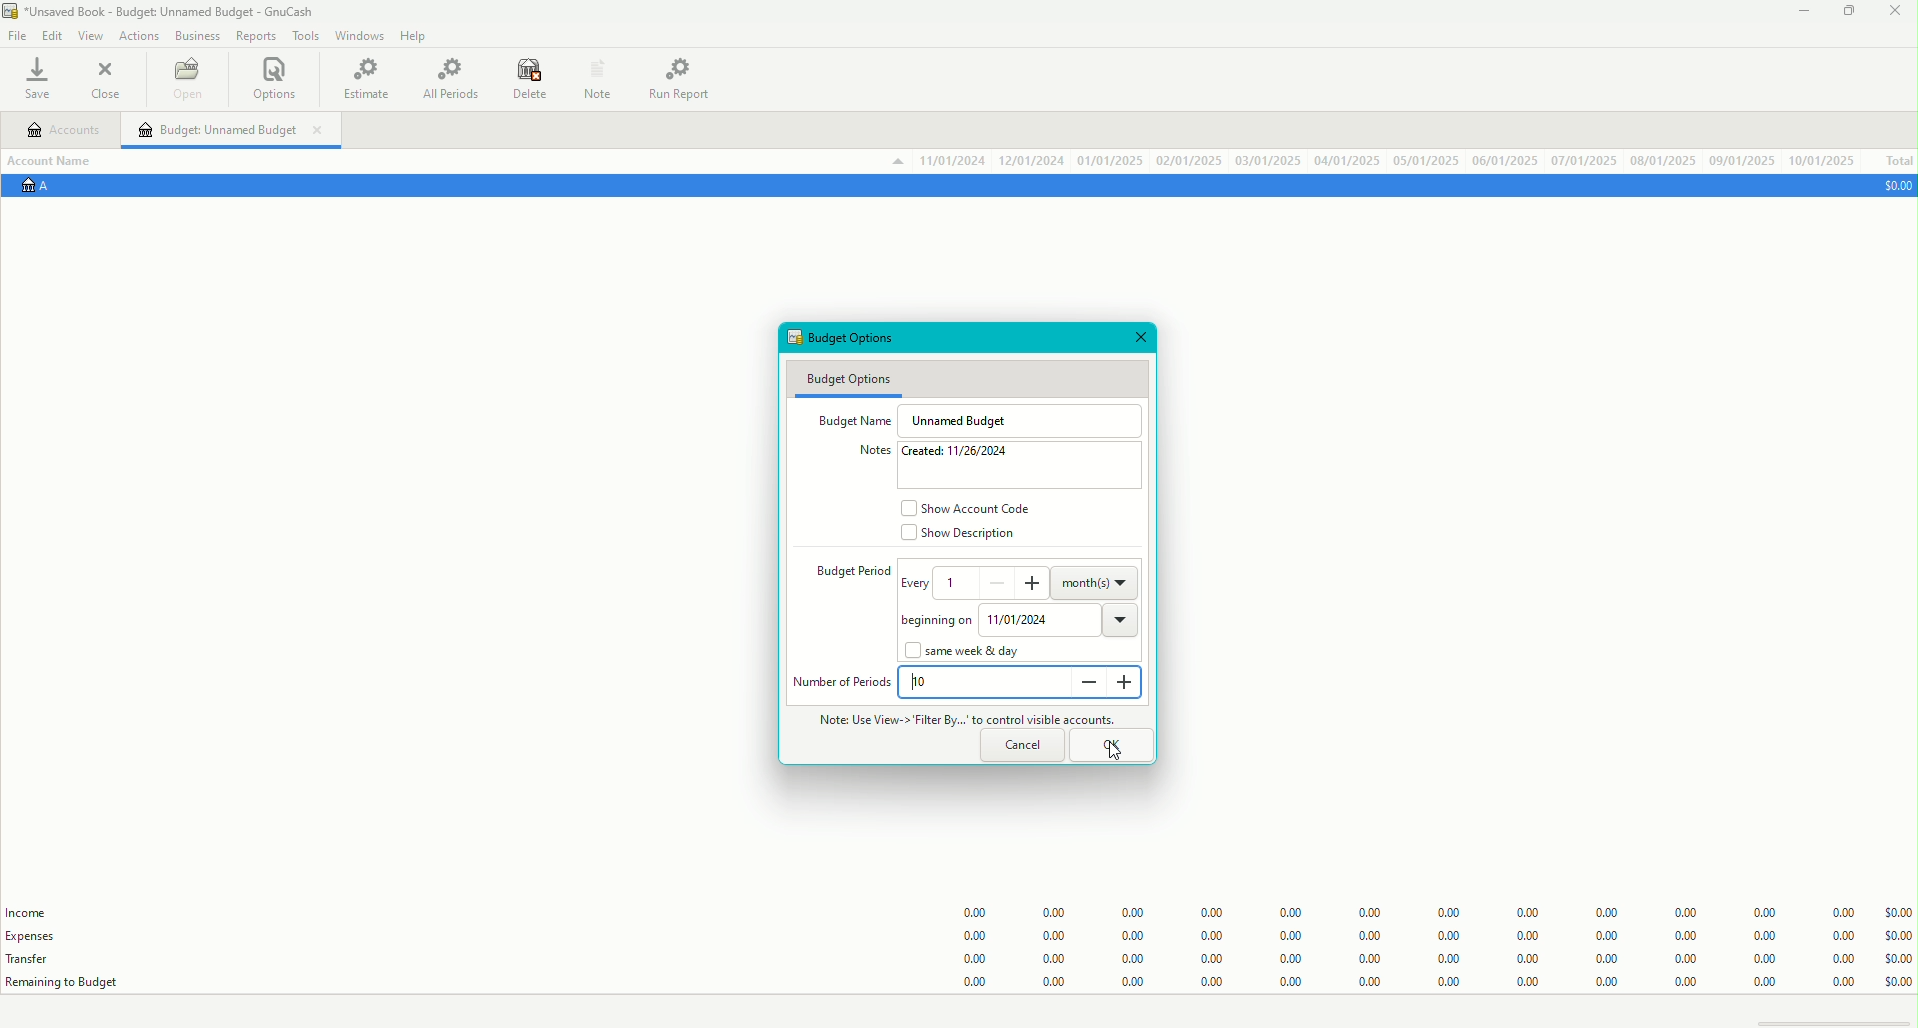  Describe the element at coordinates (277, 80) in the screenshot. I see `Options` at that location.